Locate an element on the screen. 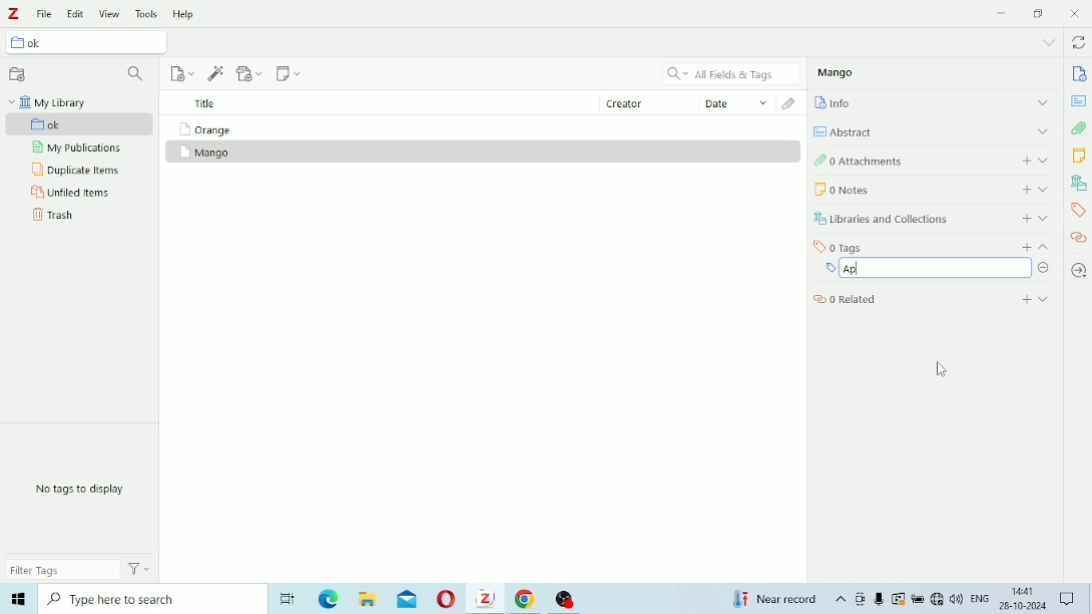  OBS Studio is located at coordinates (572, 600).